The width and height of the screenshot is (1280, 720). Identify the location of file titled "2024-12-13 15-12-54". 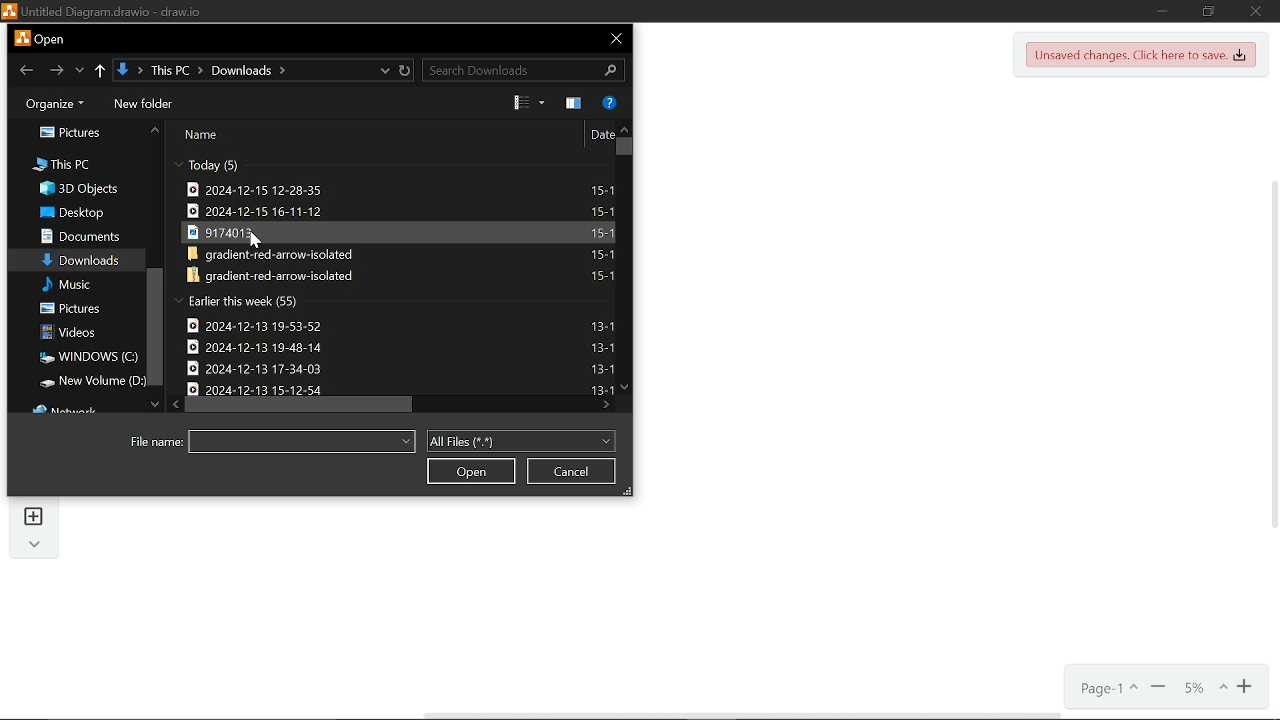
(399, 388).